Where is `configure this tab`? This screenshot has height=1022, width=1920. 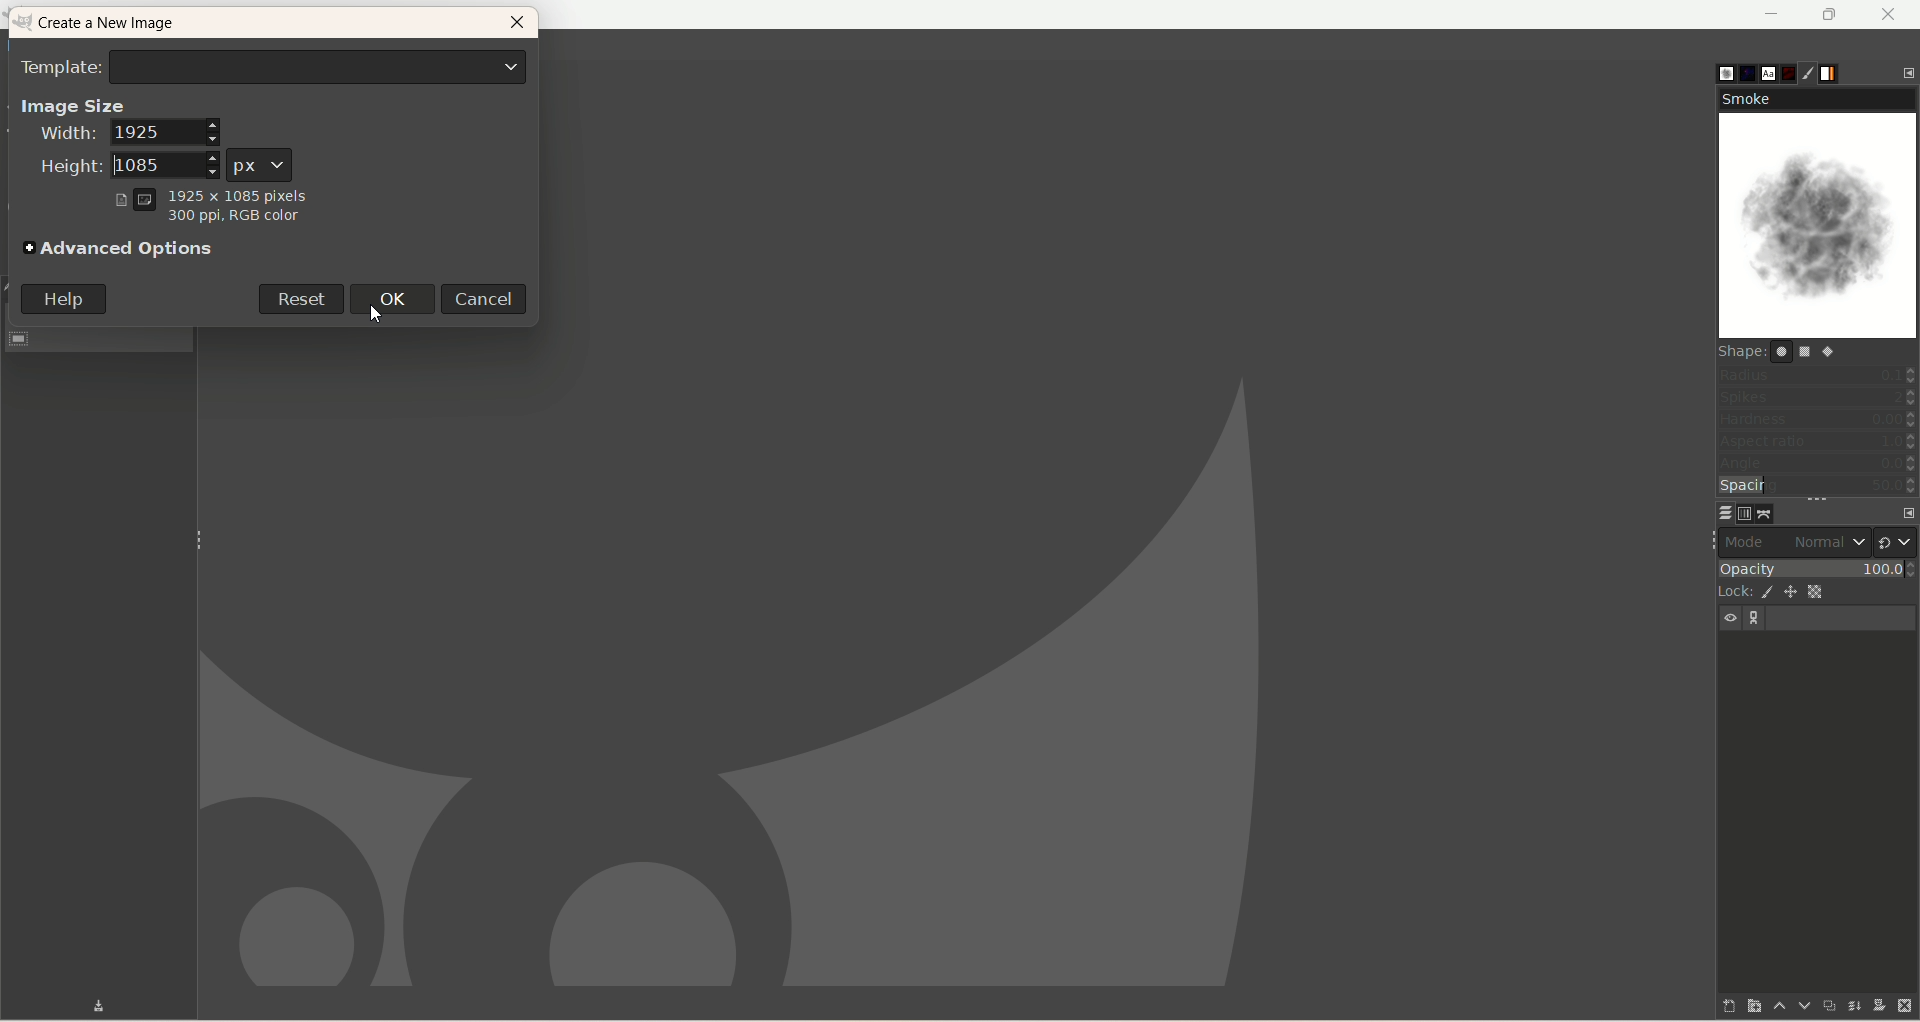 configure this tab is located at coordinates (1903, 510).